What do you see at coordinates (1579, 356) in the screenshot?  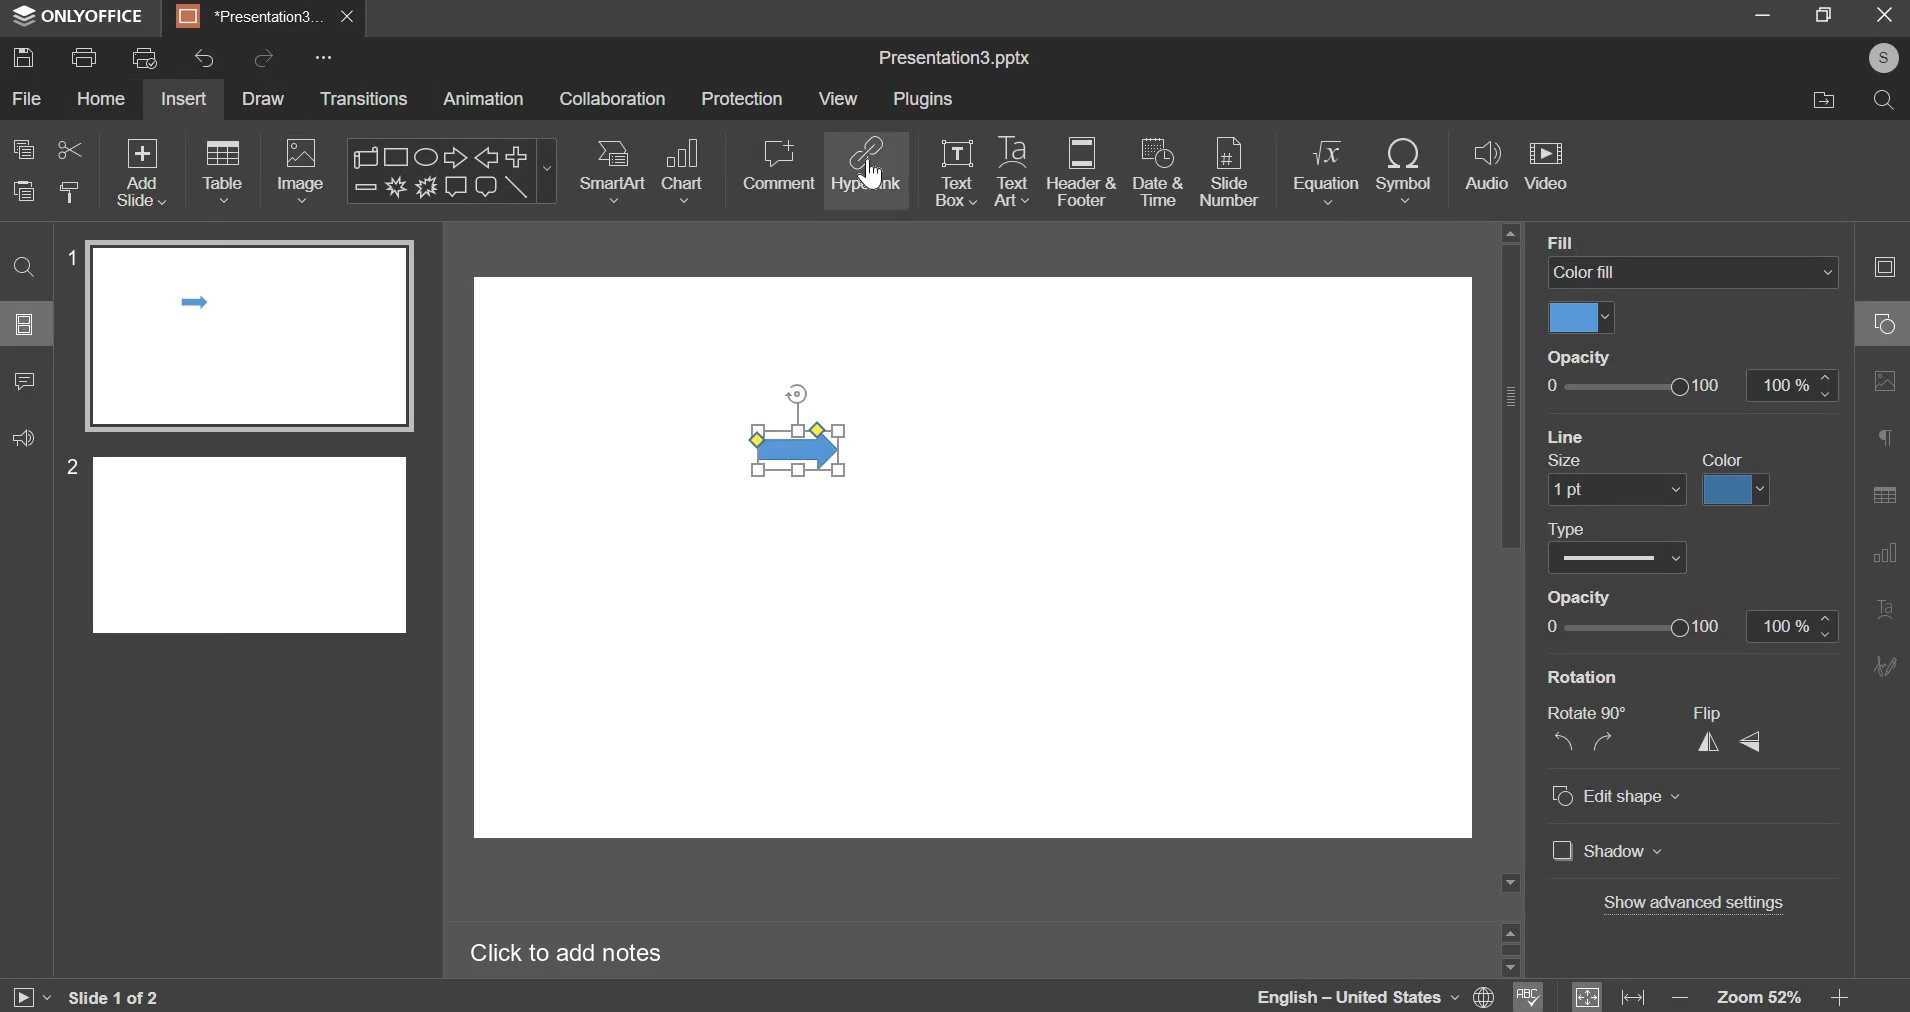 I see `Opacity` at bounding box center [1579, 356].